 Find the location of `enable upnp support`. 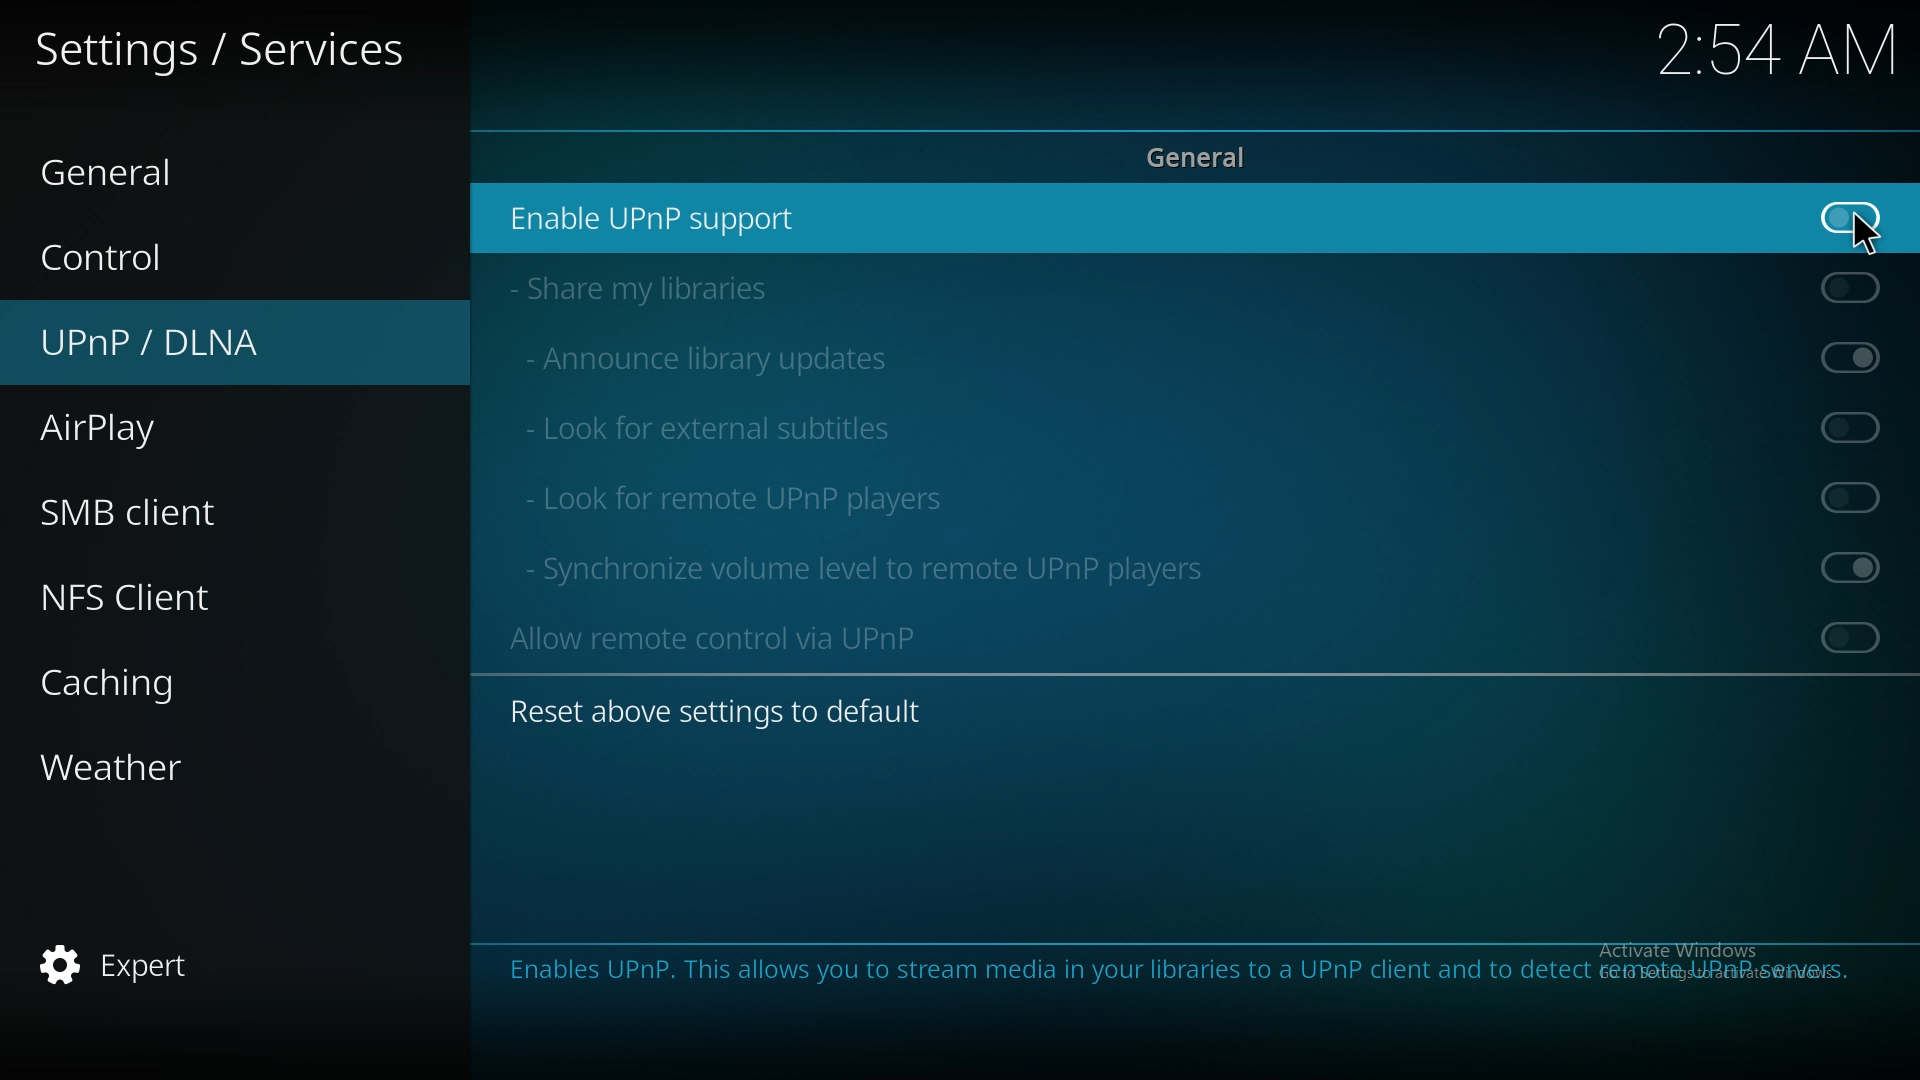

enable upnp support is located at coordinates (672, 218).